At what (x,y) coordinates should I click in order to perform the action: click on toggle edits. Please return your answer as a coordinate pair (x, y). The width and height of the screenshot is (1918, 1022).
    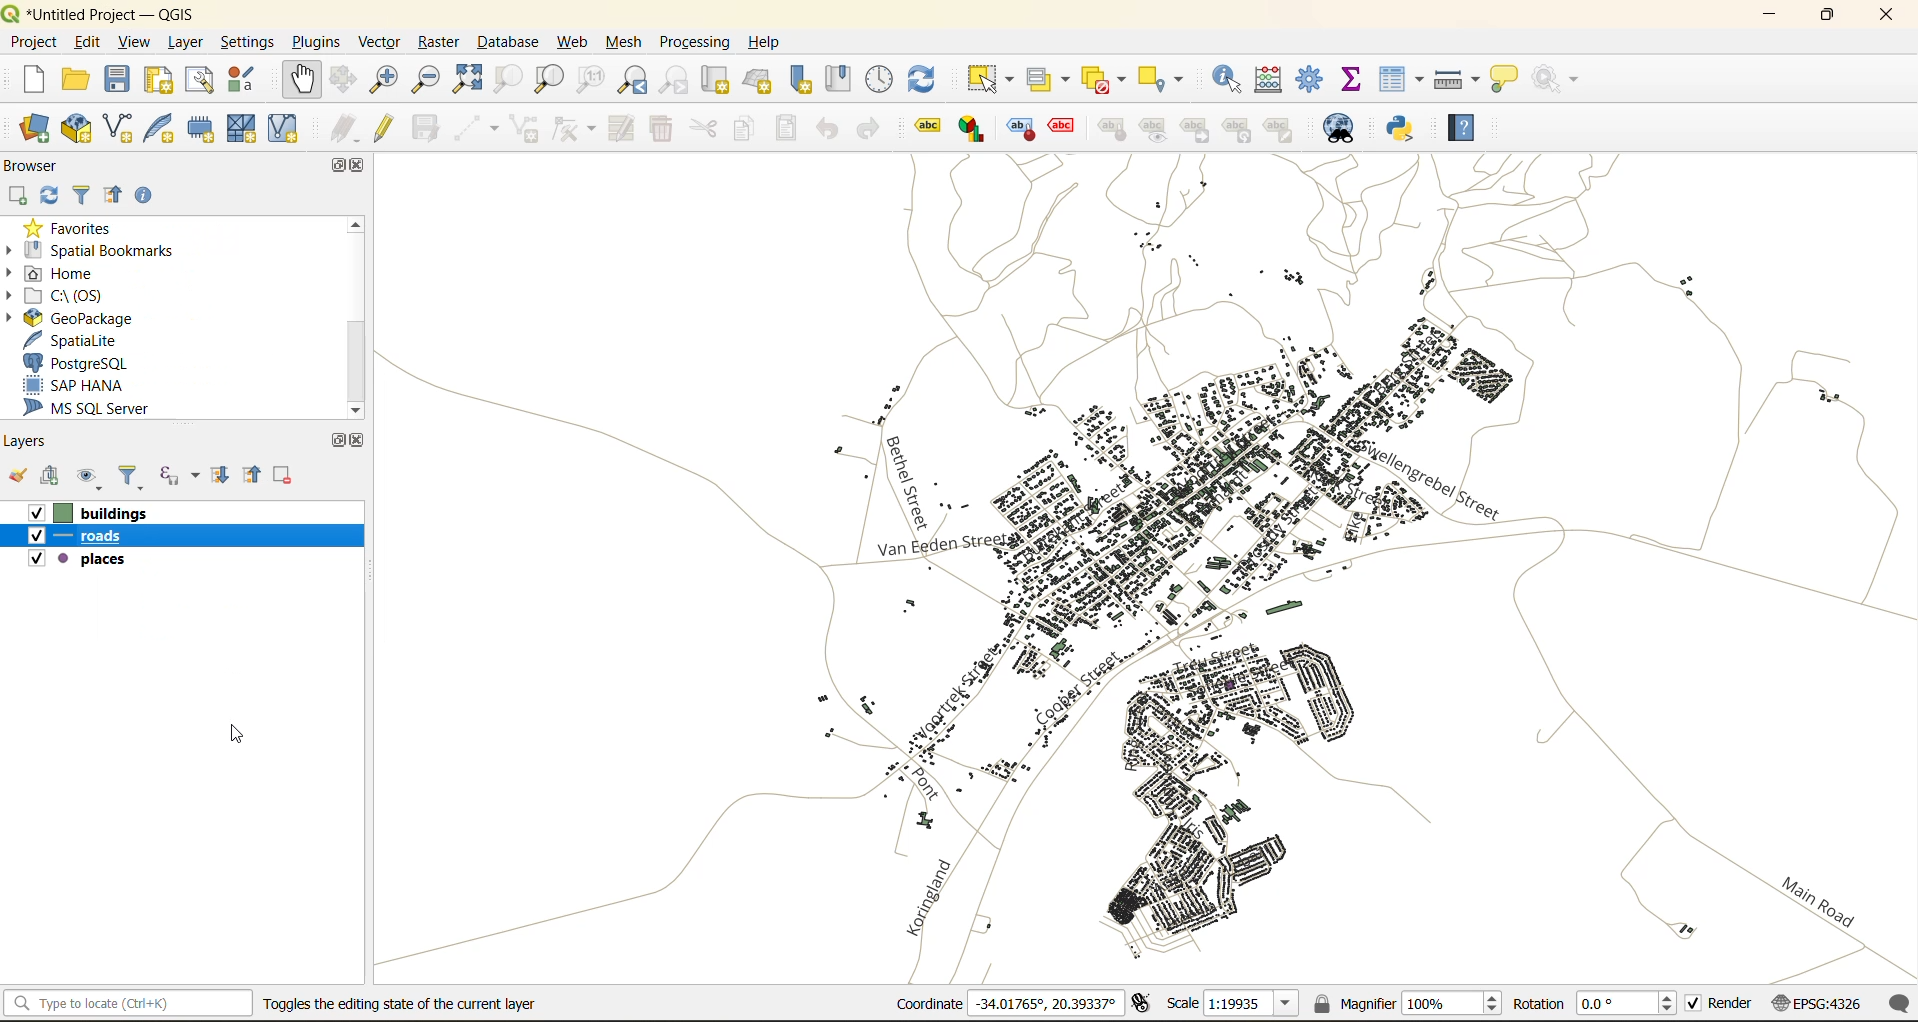
    Looking at the image, I should click on (383, 130).